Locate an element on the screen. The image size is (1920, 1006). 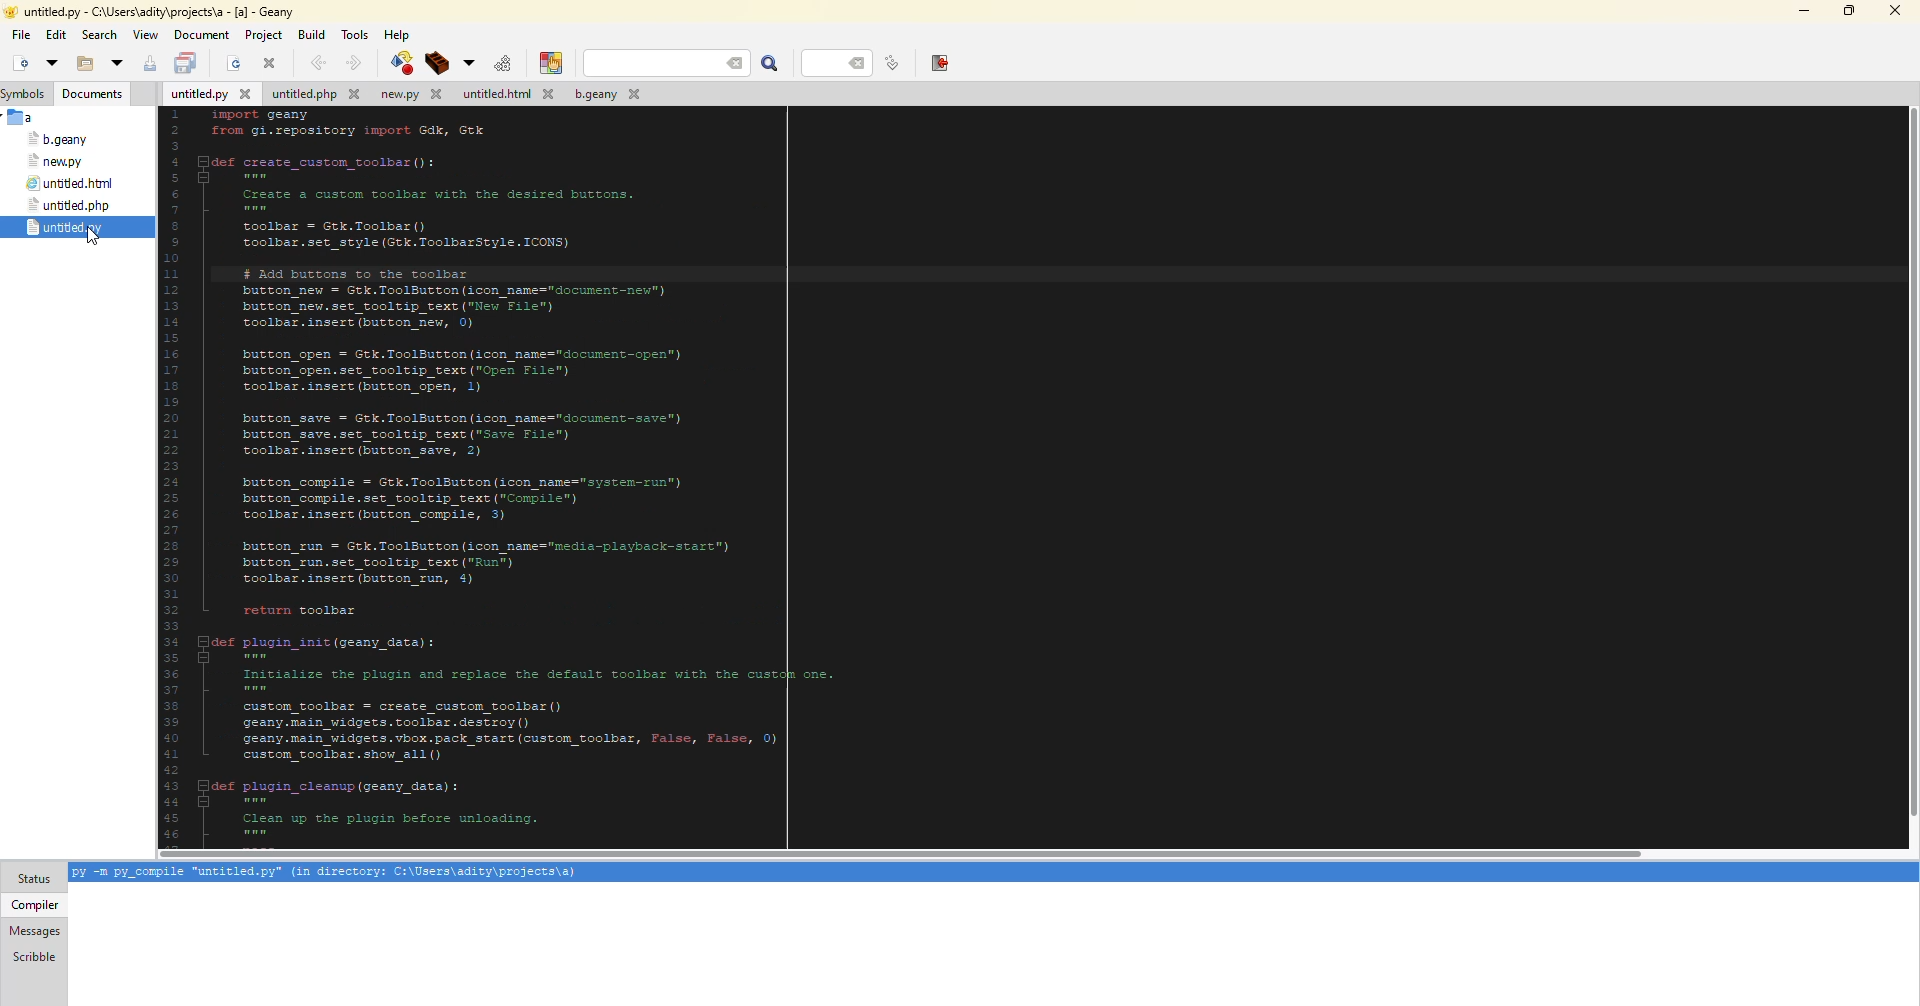
document is located at coordinates (202, 34).